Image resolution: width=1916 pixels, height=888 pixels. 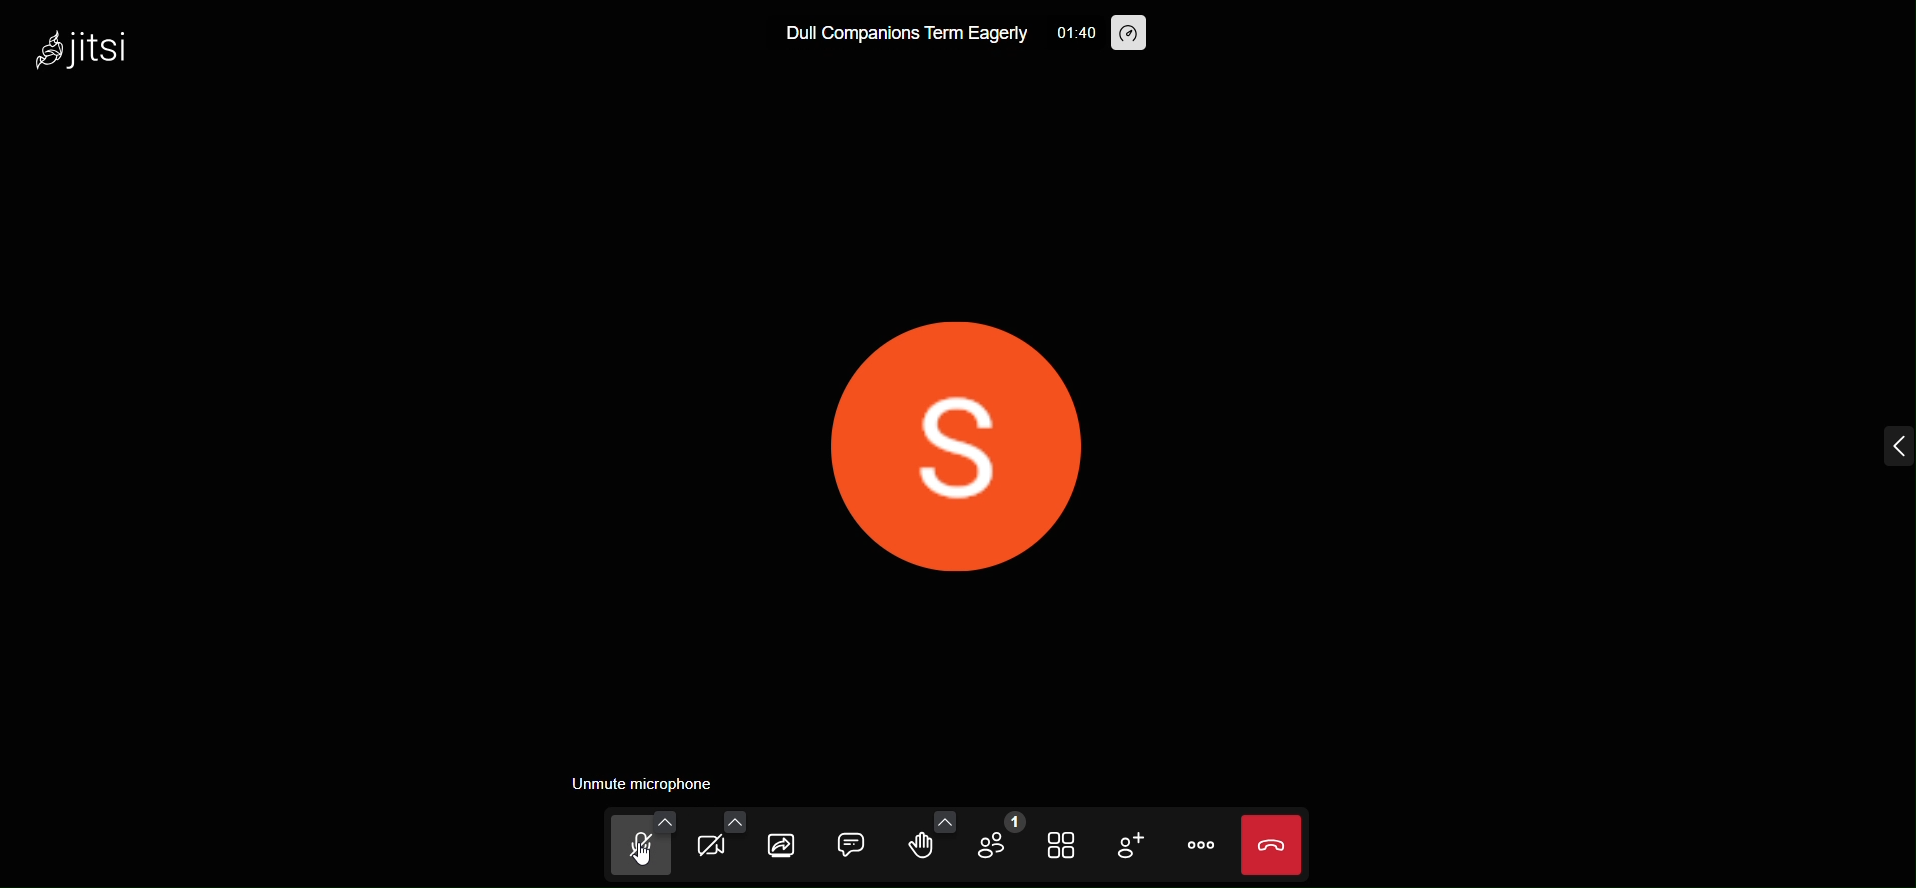 What do you see at coordinates (1132, 35) in the screenshot?
I see `performance setting` at bounding box center [1132, 35].